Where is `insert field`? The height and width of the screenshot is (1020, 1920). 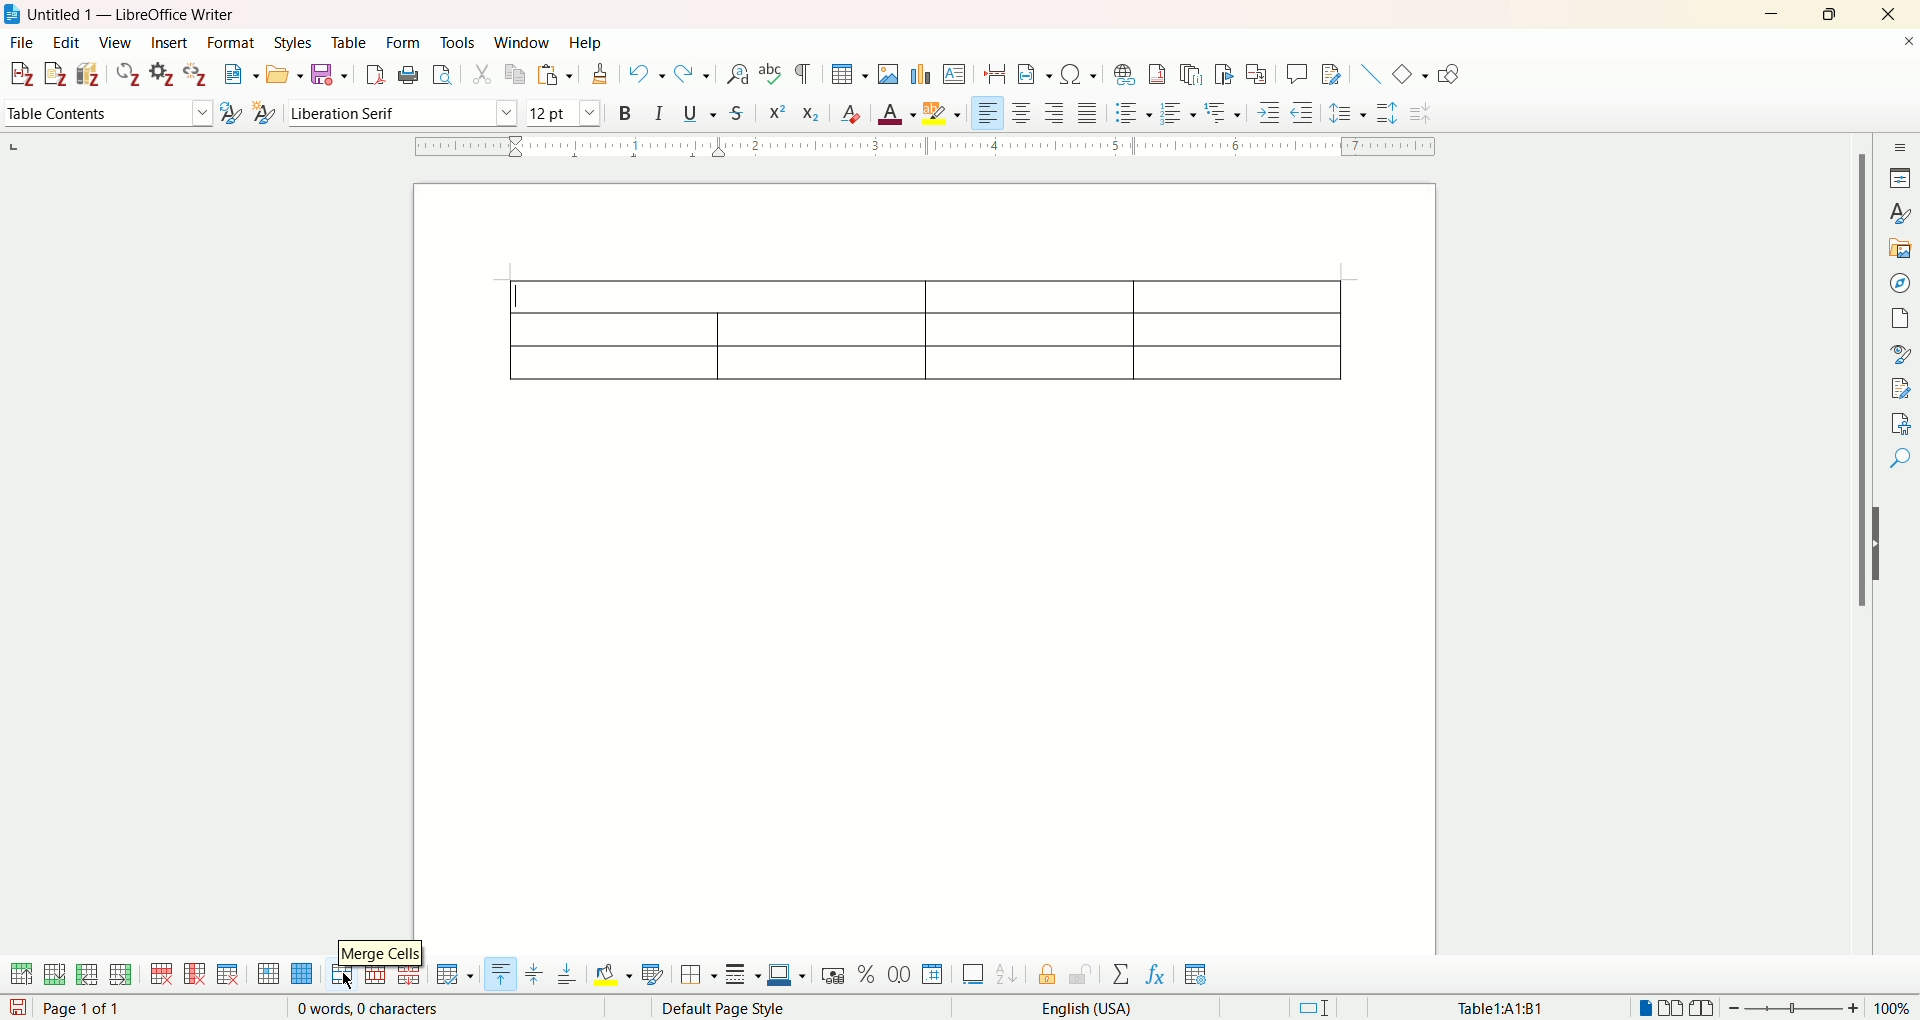
insert field is located at coordinates (1034, 74).